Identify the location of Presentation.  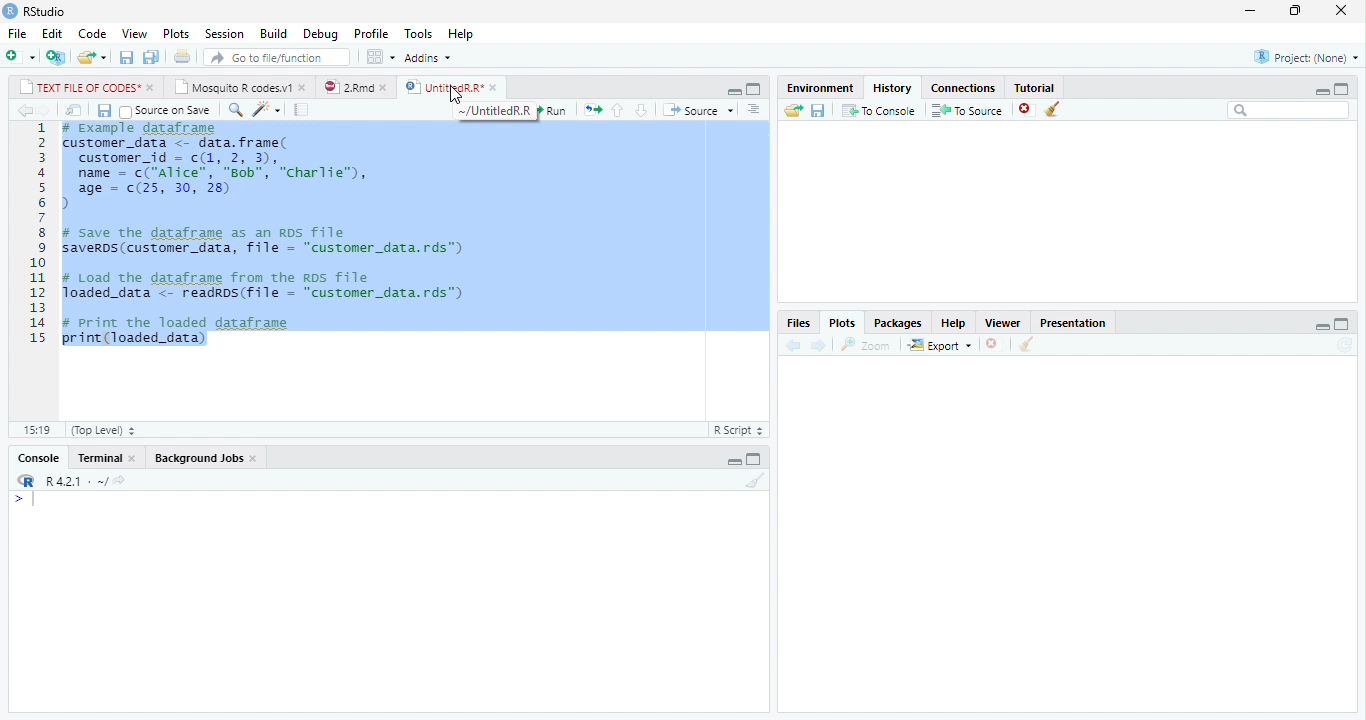
(1072, 322).